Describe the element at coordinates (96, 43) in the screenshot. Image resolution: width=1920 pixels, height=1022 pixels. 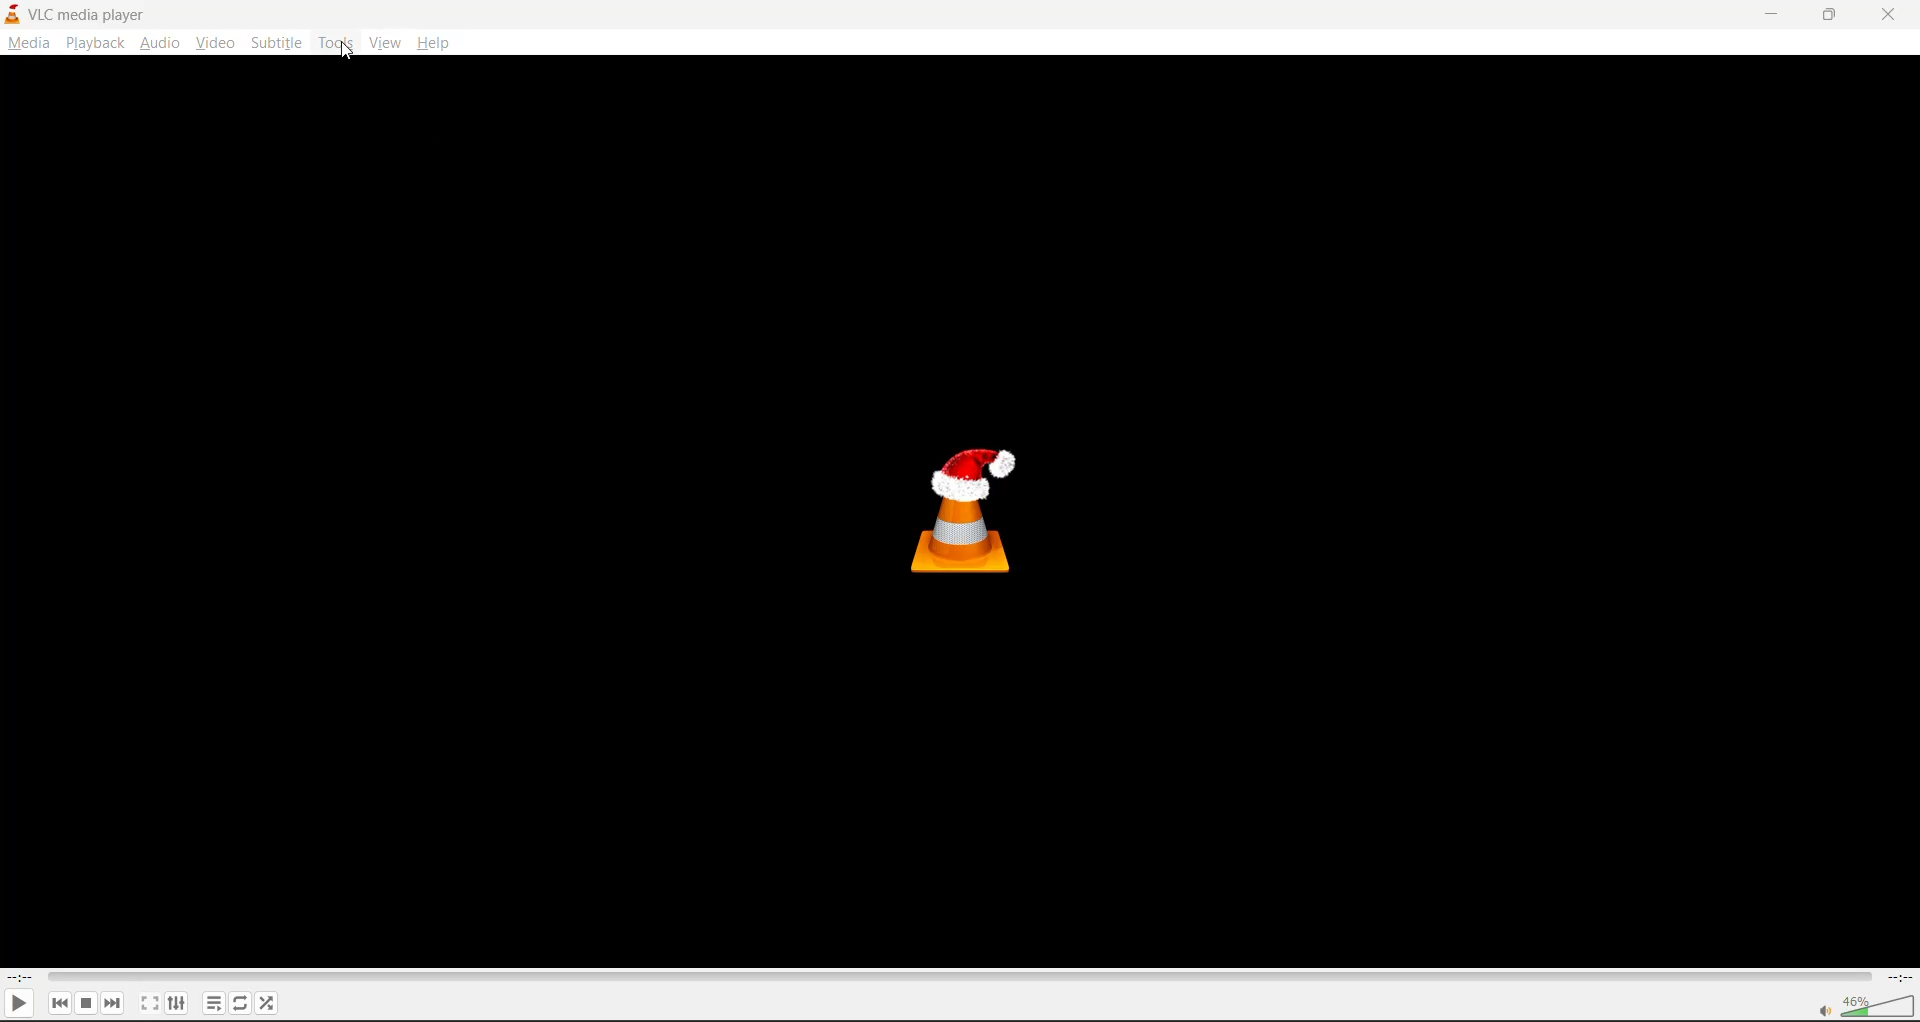
I see `playback` at that location.